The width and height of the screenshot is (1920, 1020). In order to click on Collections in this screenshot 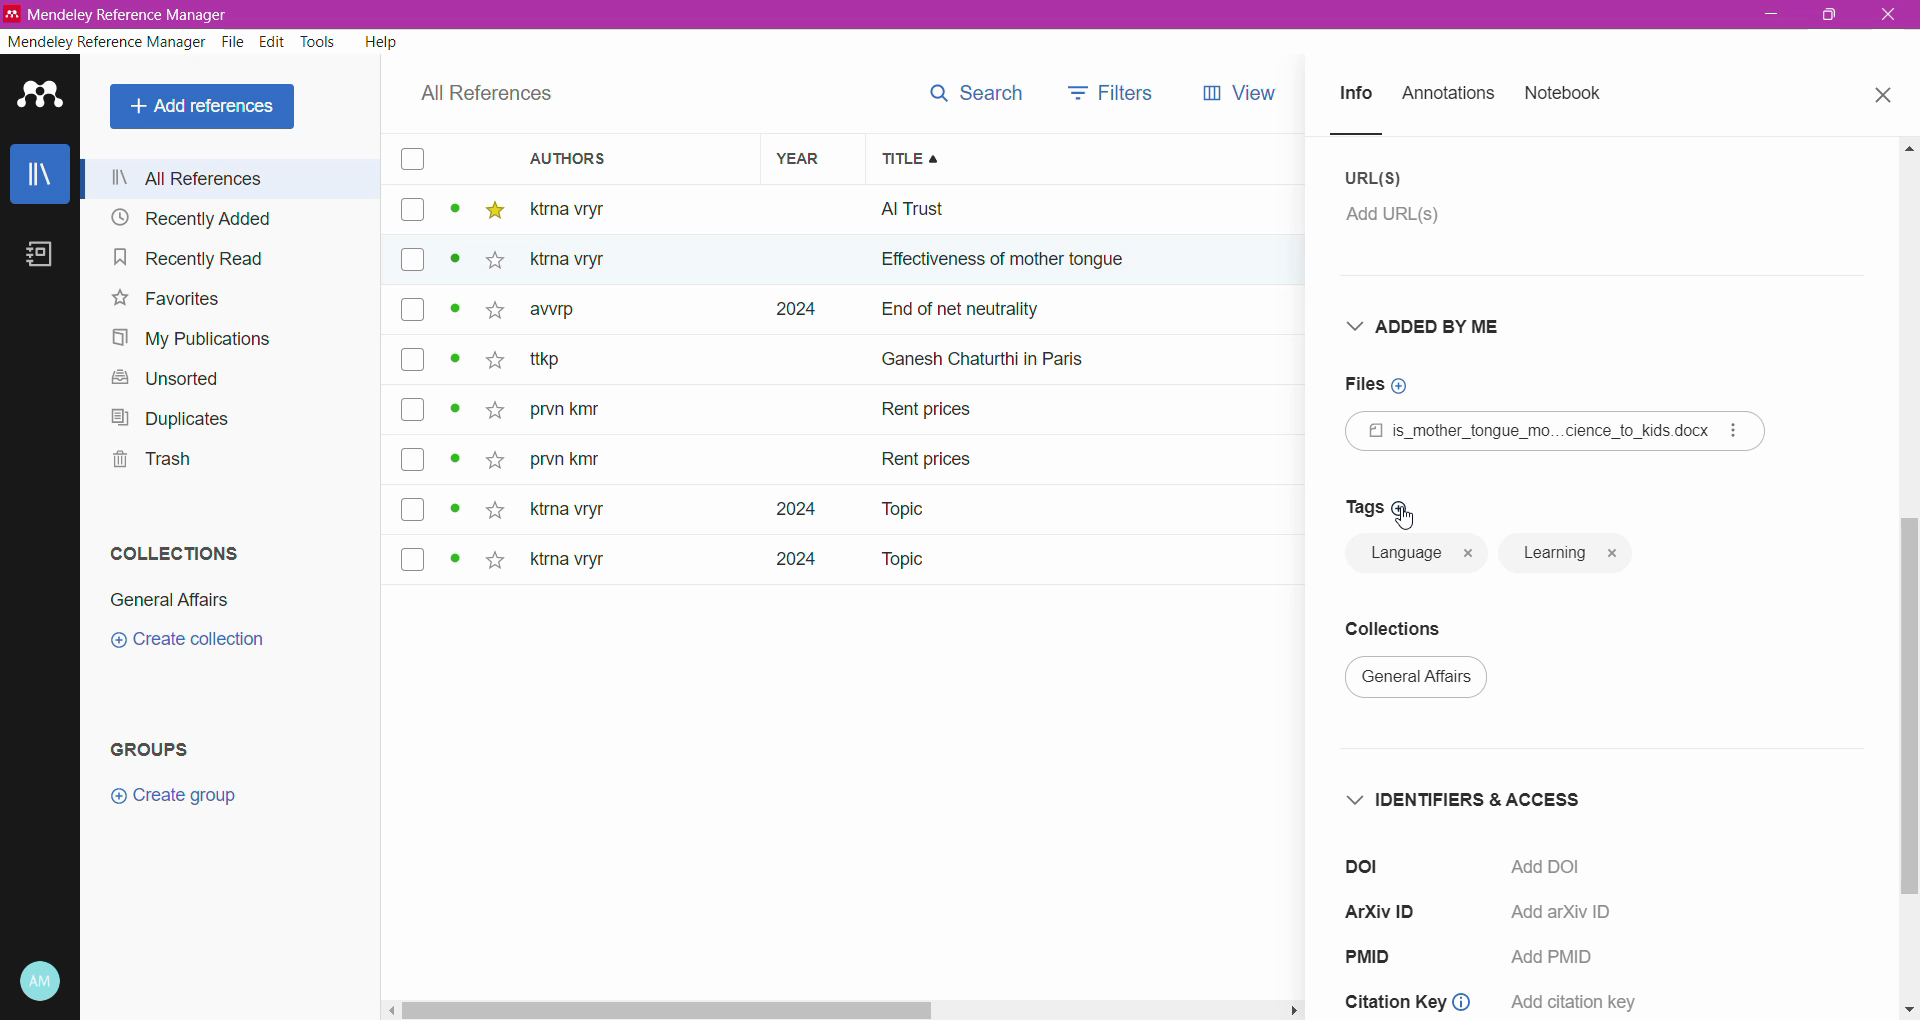, I will do `click(176, 552)`.